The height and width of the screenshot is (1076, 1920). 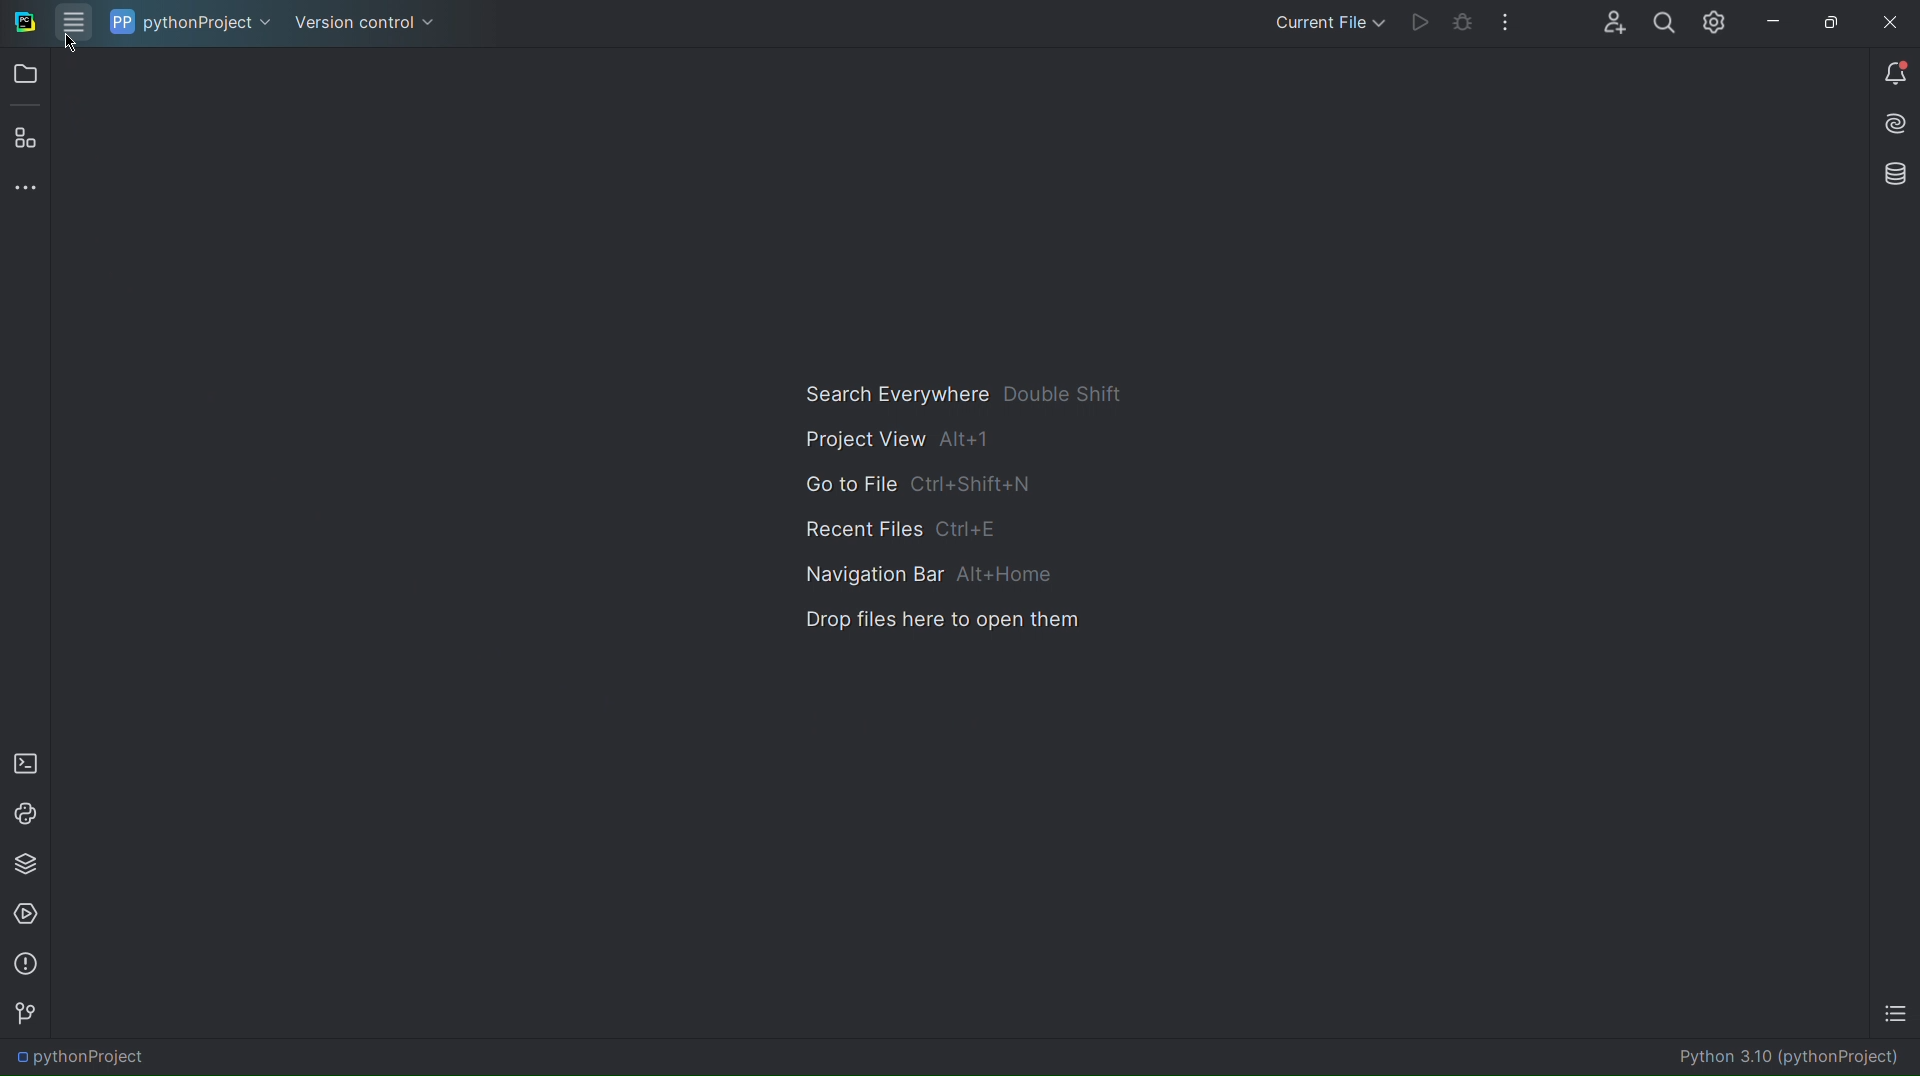 I want to click on Version Control, so click(x=25, y=1014).